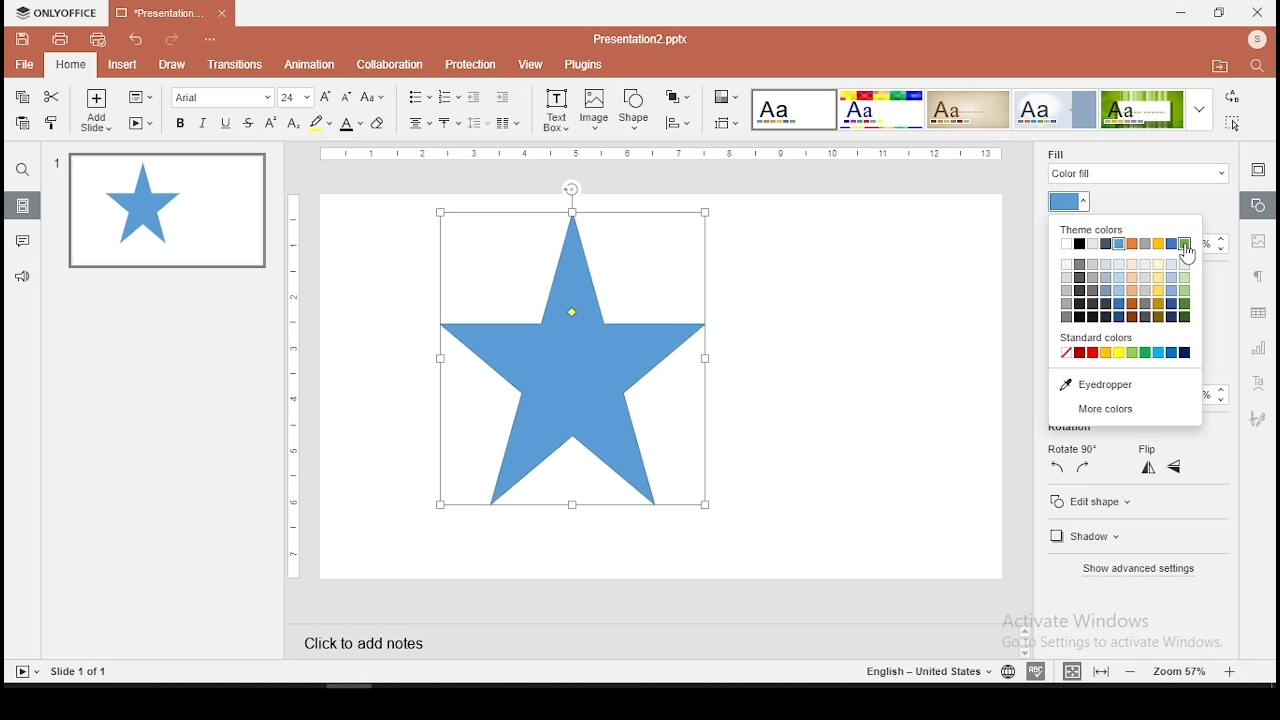 The height and width of the screenshot is (720, 1280). What do you see at coordinates (1151, 449) in the screenshot?
I see `flip` at bounding box center [1151, 449].